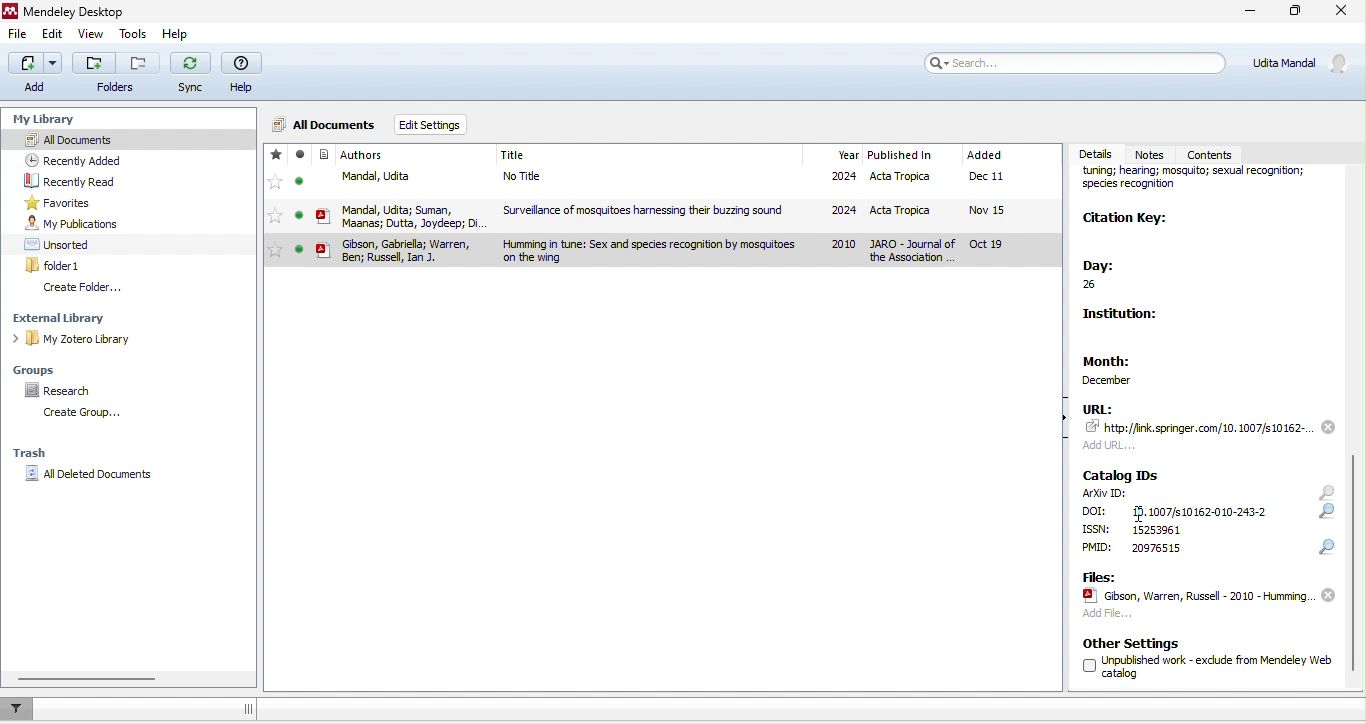 The height and width of the screenshot is (724, 1366). What do you see at coordinates (82, 11) in the screenshot?
I see `Mendeley Desktop` at bounding box center [82, 11].